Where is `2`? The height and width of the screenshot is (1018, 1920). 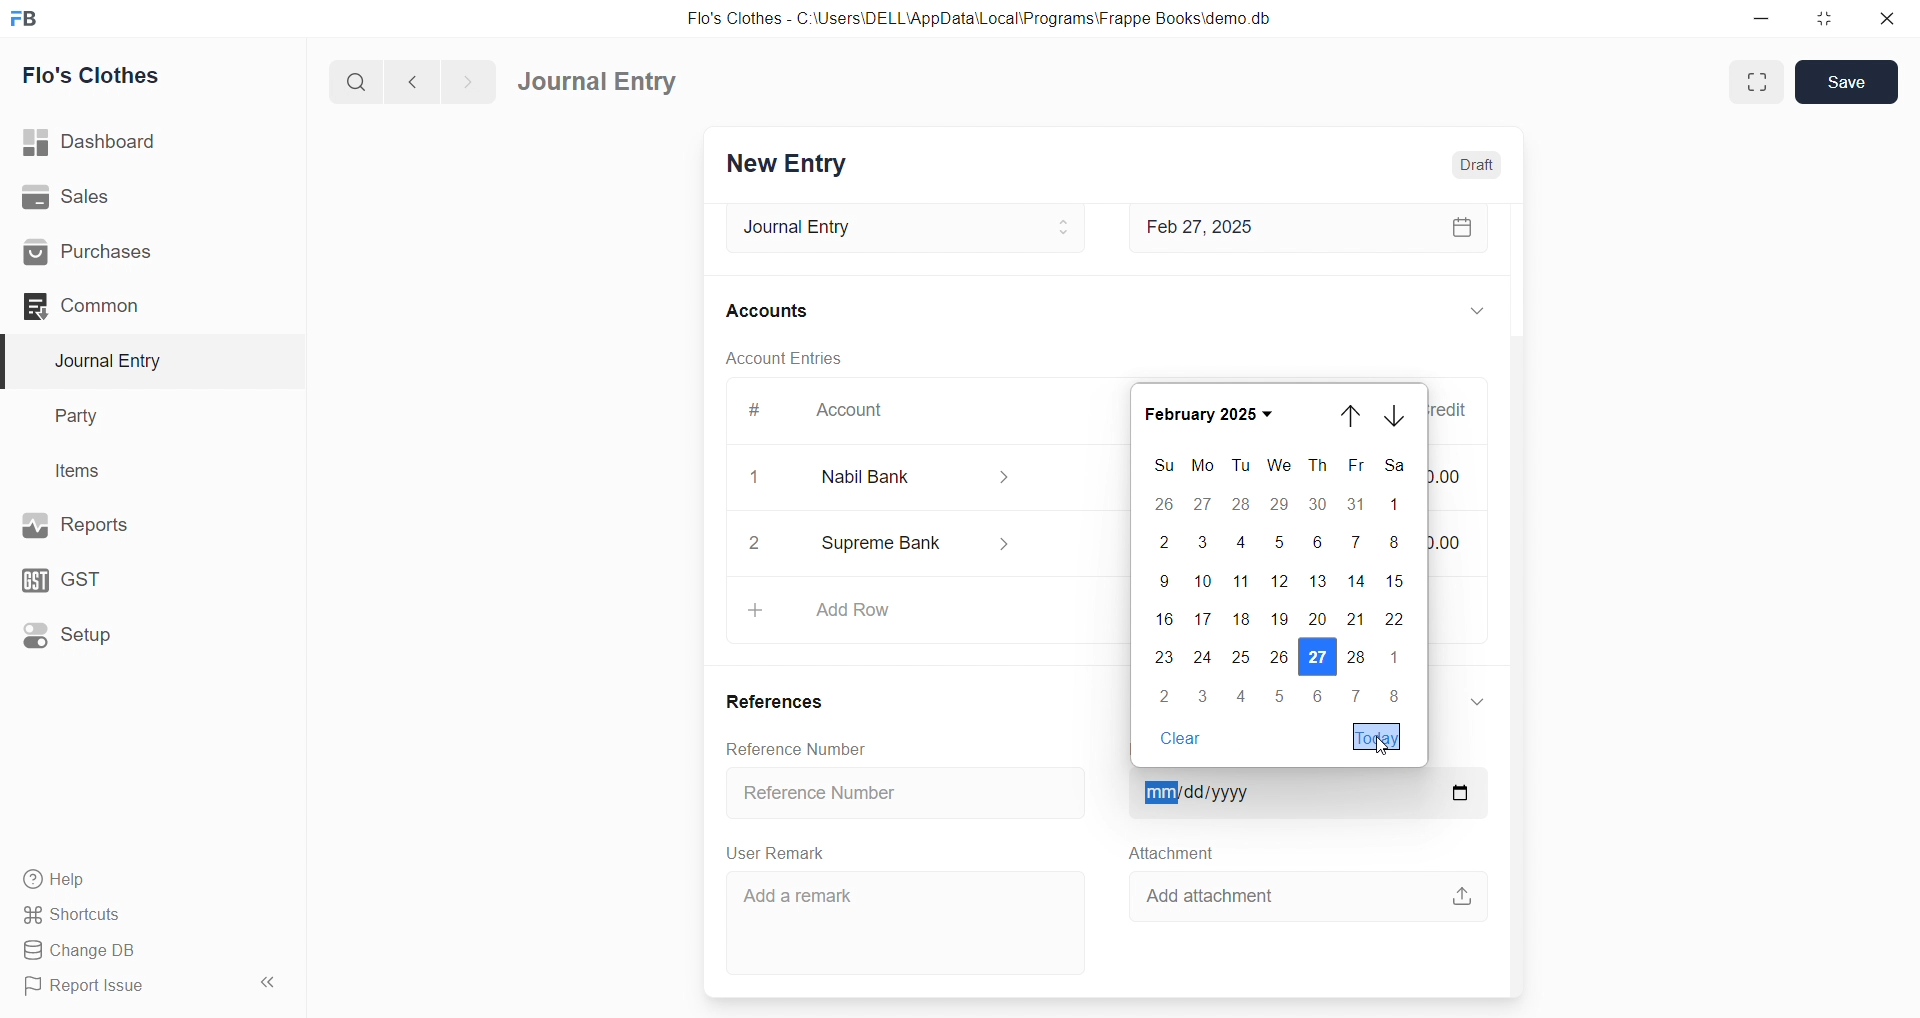
2 is located at coordinates (1165, 697).